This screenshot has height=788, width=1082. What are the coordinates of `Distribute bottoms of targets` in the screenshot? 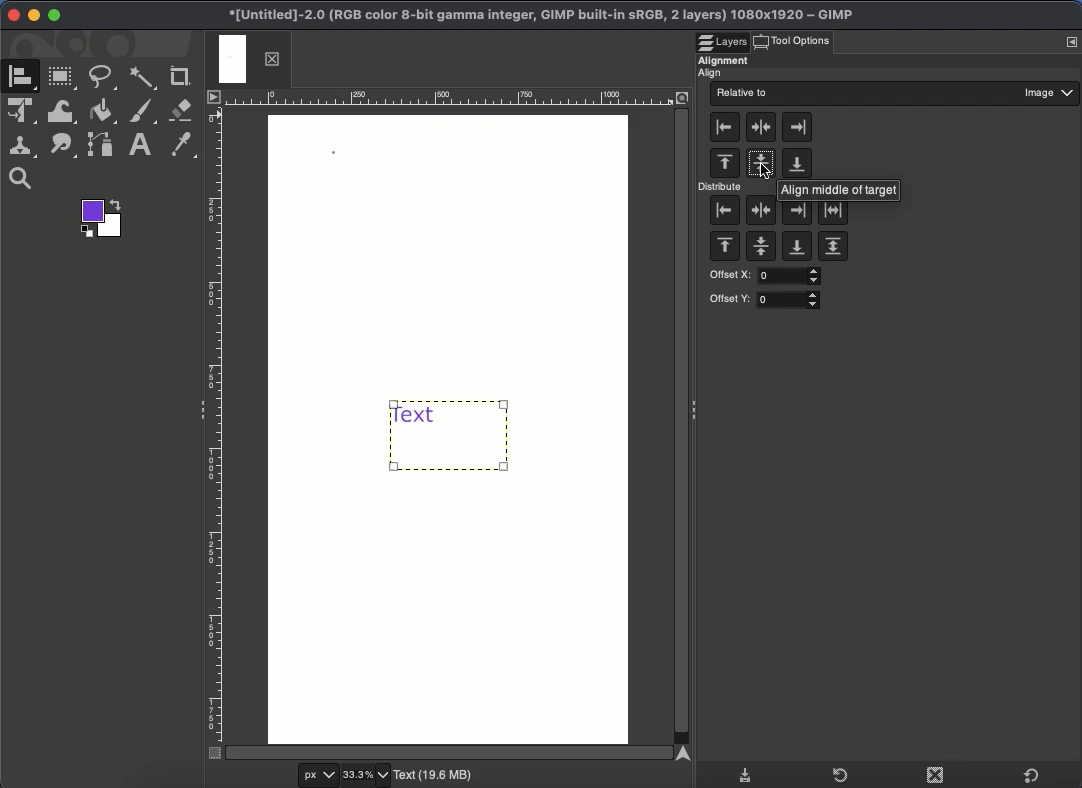 It's located at (795, 248).